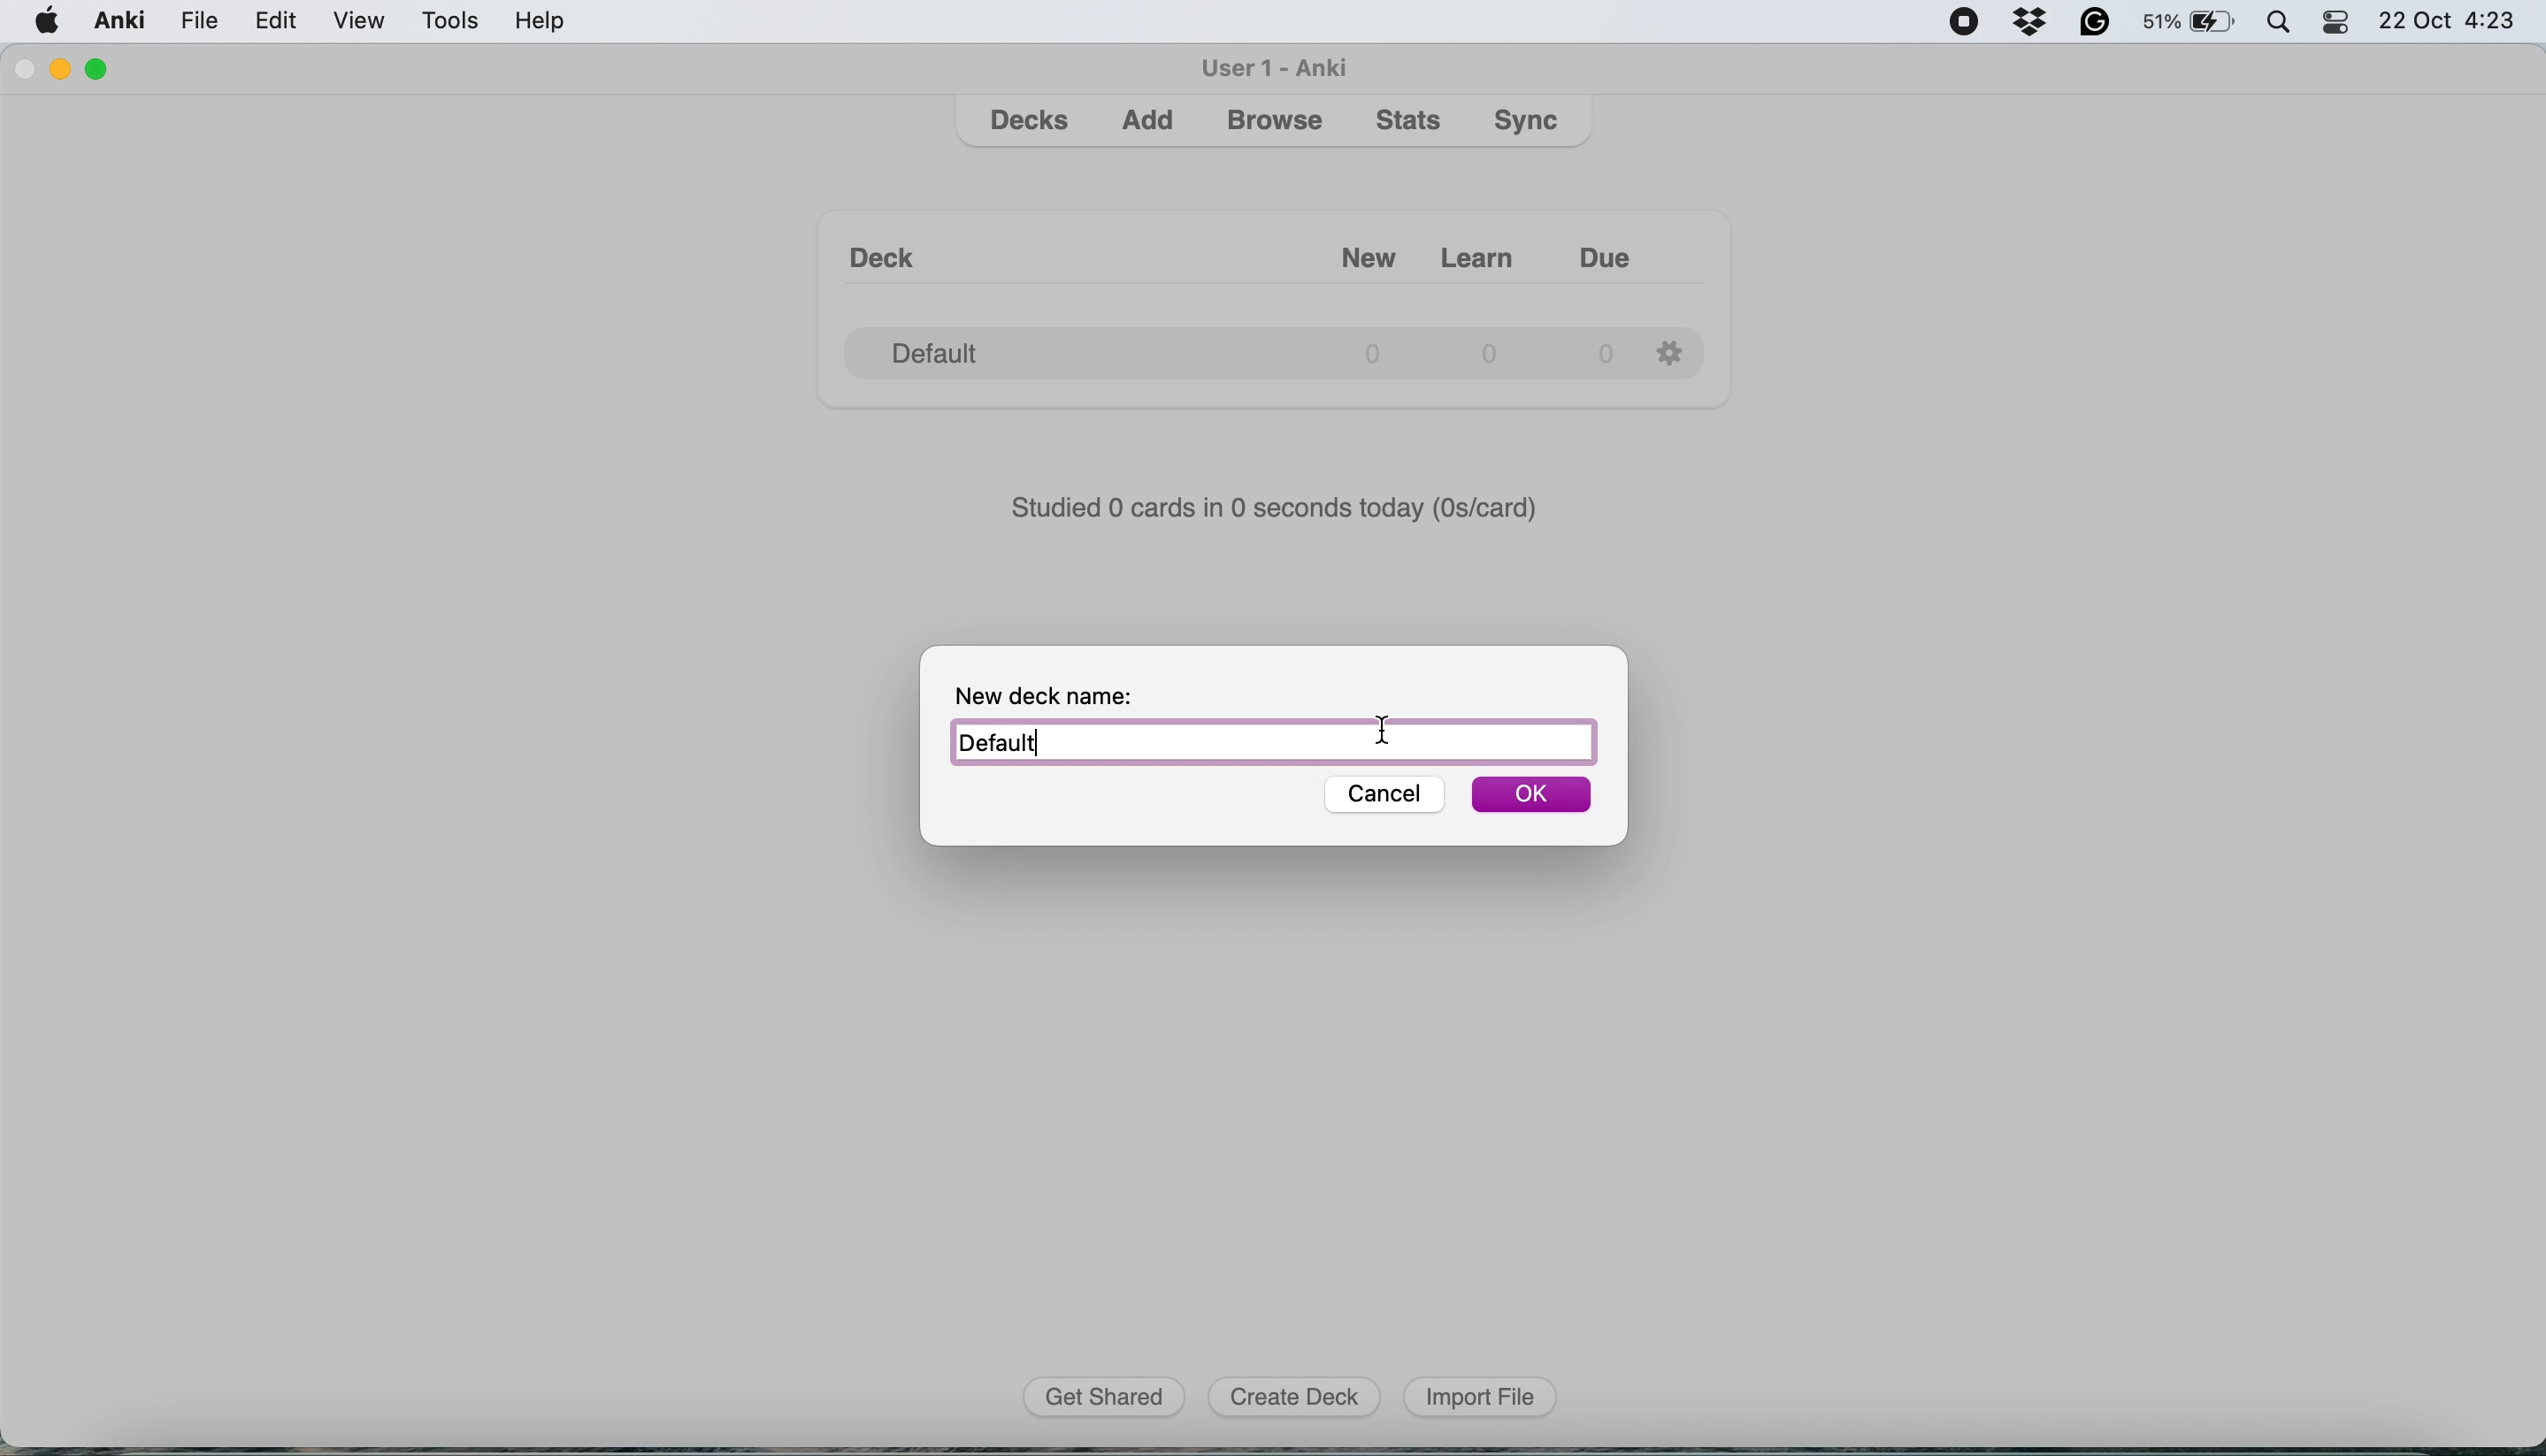 The width and height of the screenshot is (2546, 1456). What do you see at coordinates (1153, 125) in the screenshot?
I see `add` at bounding box center [1153, 125].